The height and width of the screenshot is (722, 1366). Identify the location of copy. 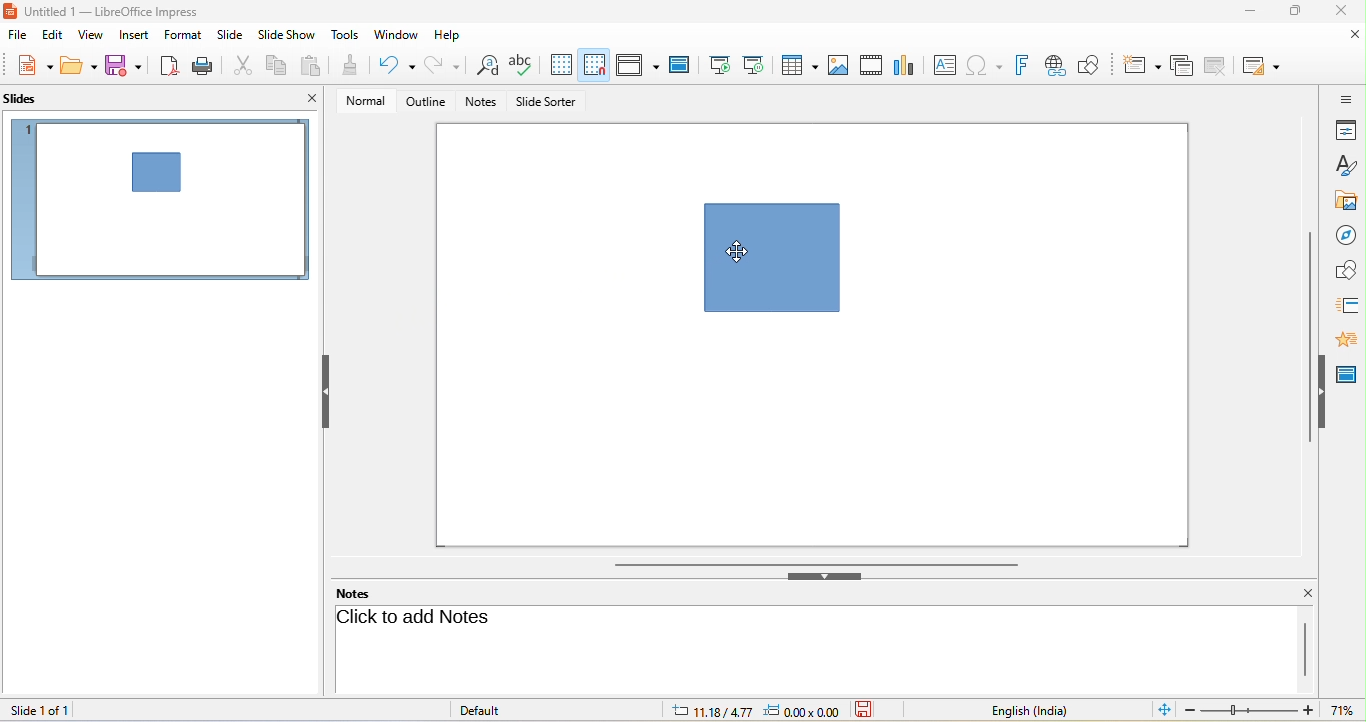
(279, 65).